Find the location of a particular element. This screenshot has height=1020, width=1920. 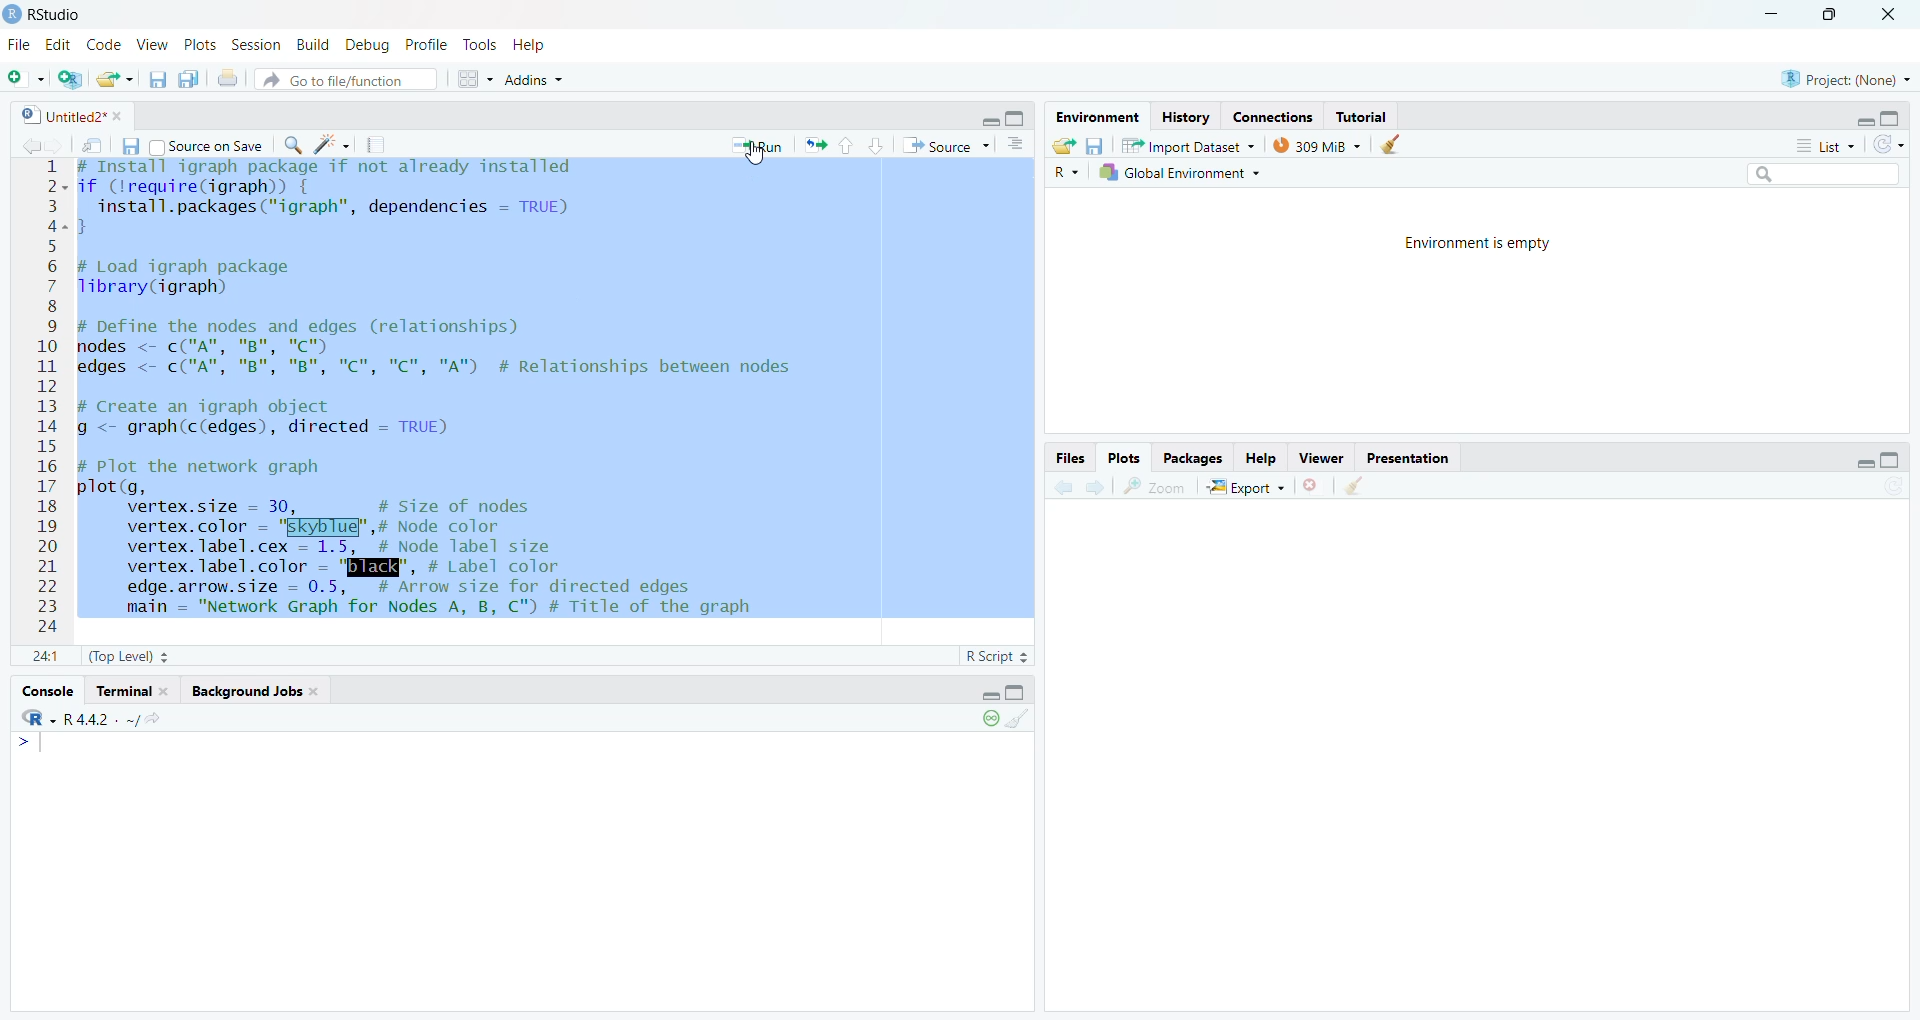

Tutorial is located at coordinates (1368, 114).